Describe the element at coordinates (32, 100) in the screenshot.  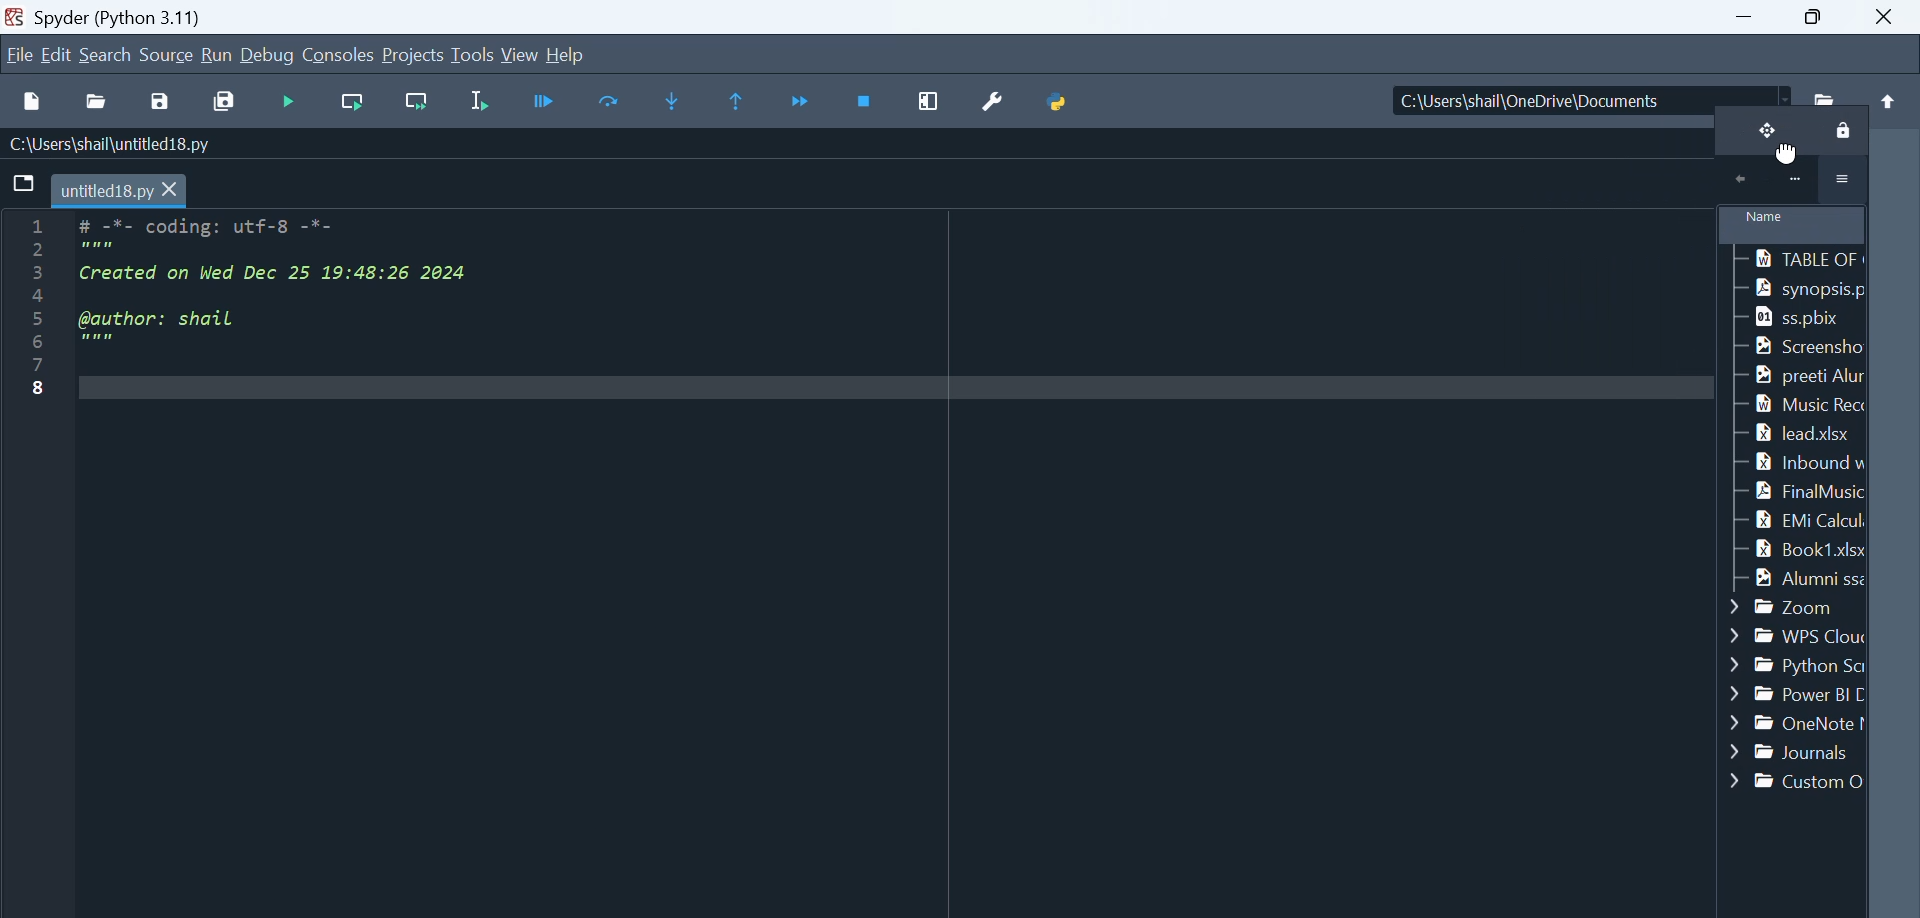
I see `New` at that location.